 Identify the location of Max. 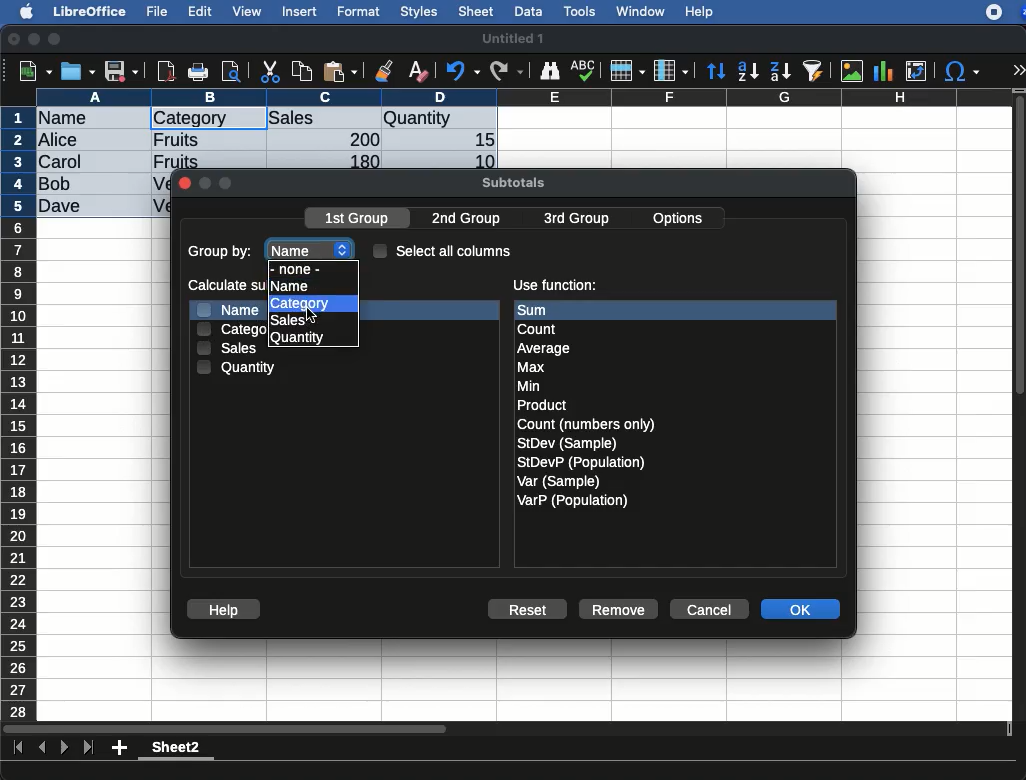
(532, 368).